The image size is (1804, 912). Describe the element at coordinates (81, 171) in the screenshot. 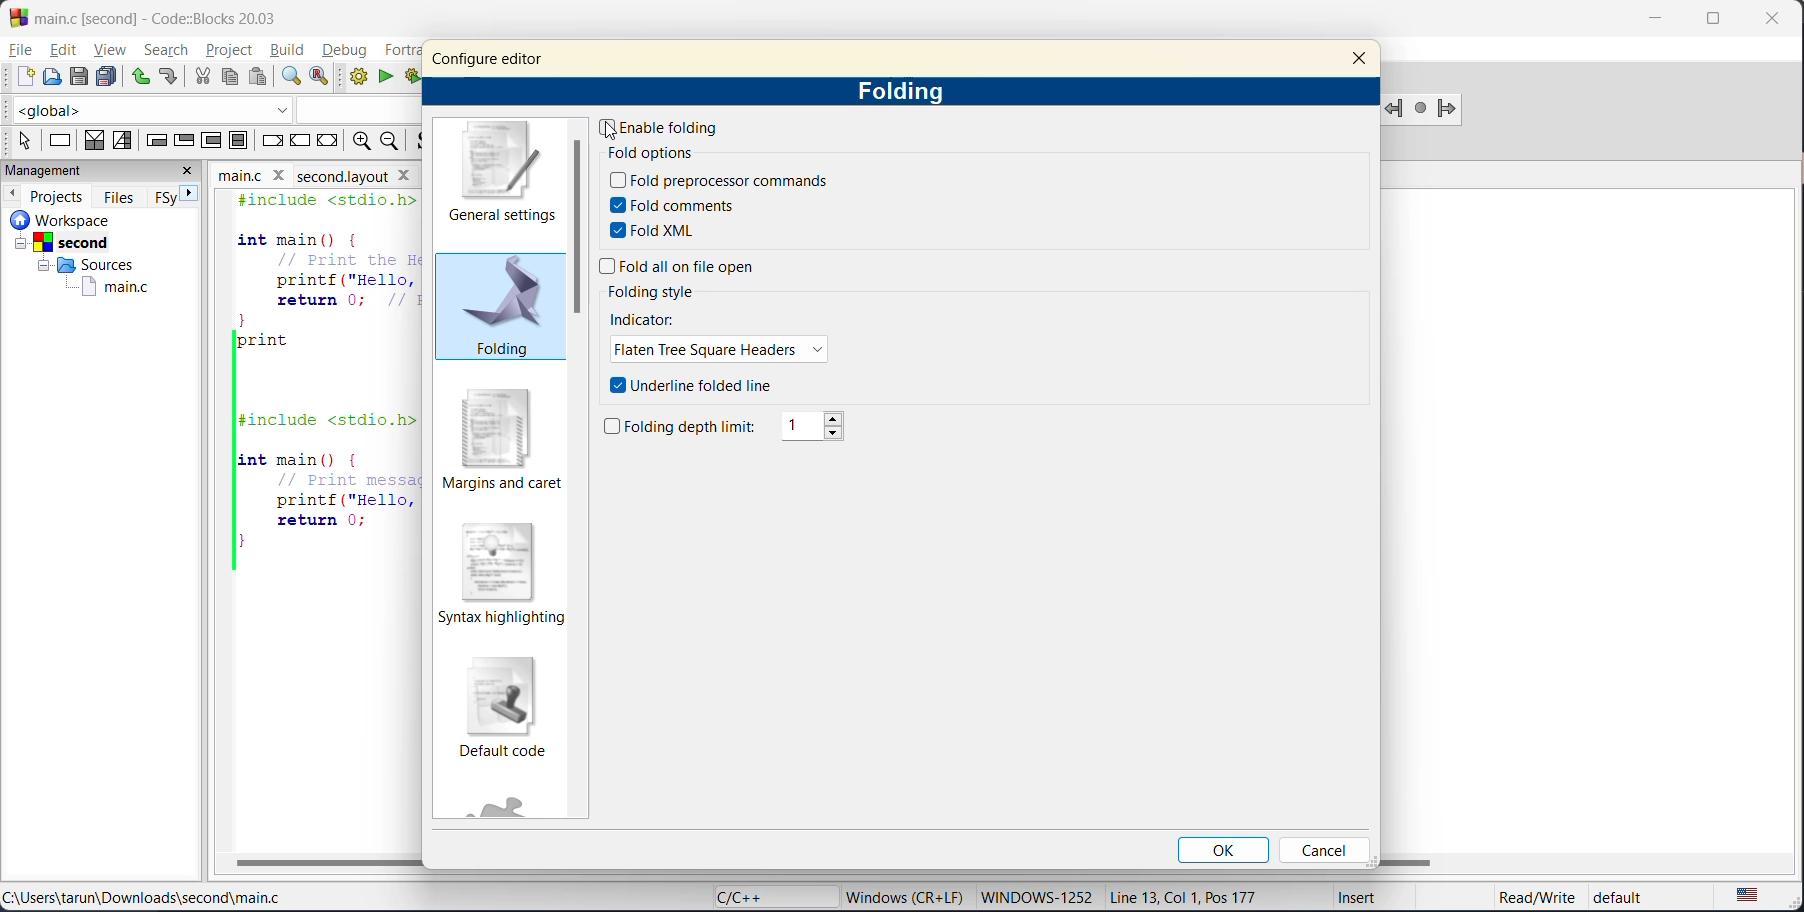

I see `management` at that location.